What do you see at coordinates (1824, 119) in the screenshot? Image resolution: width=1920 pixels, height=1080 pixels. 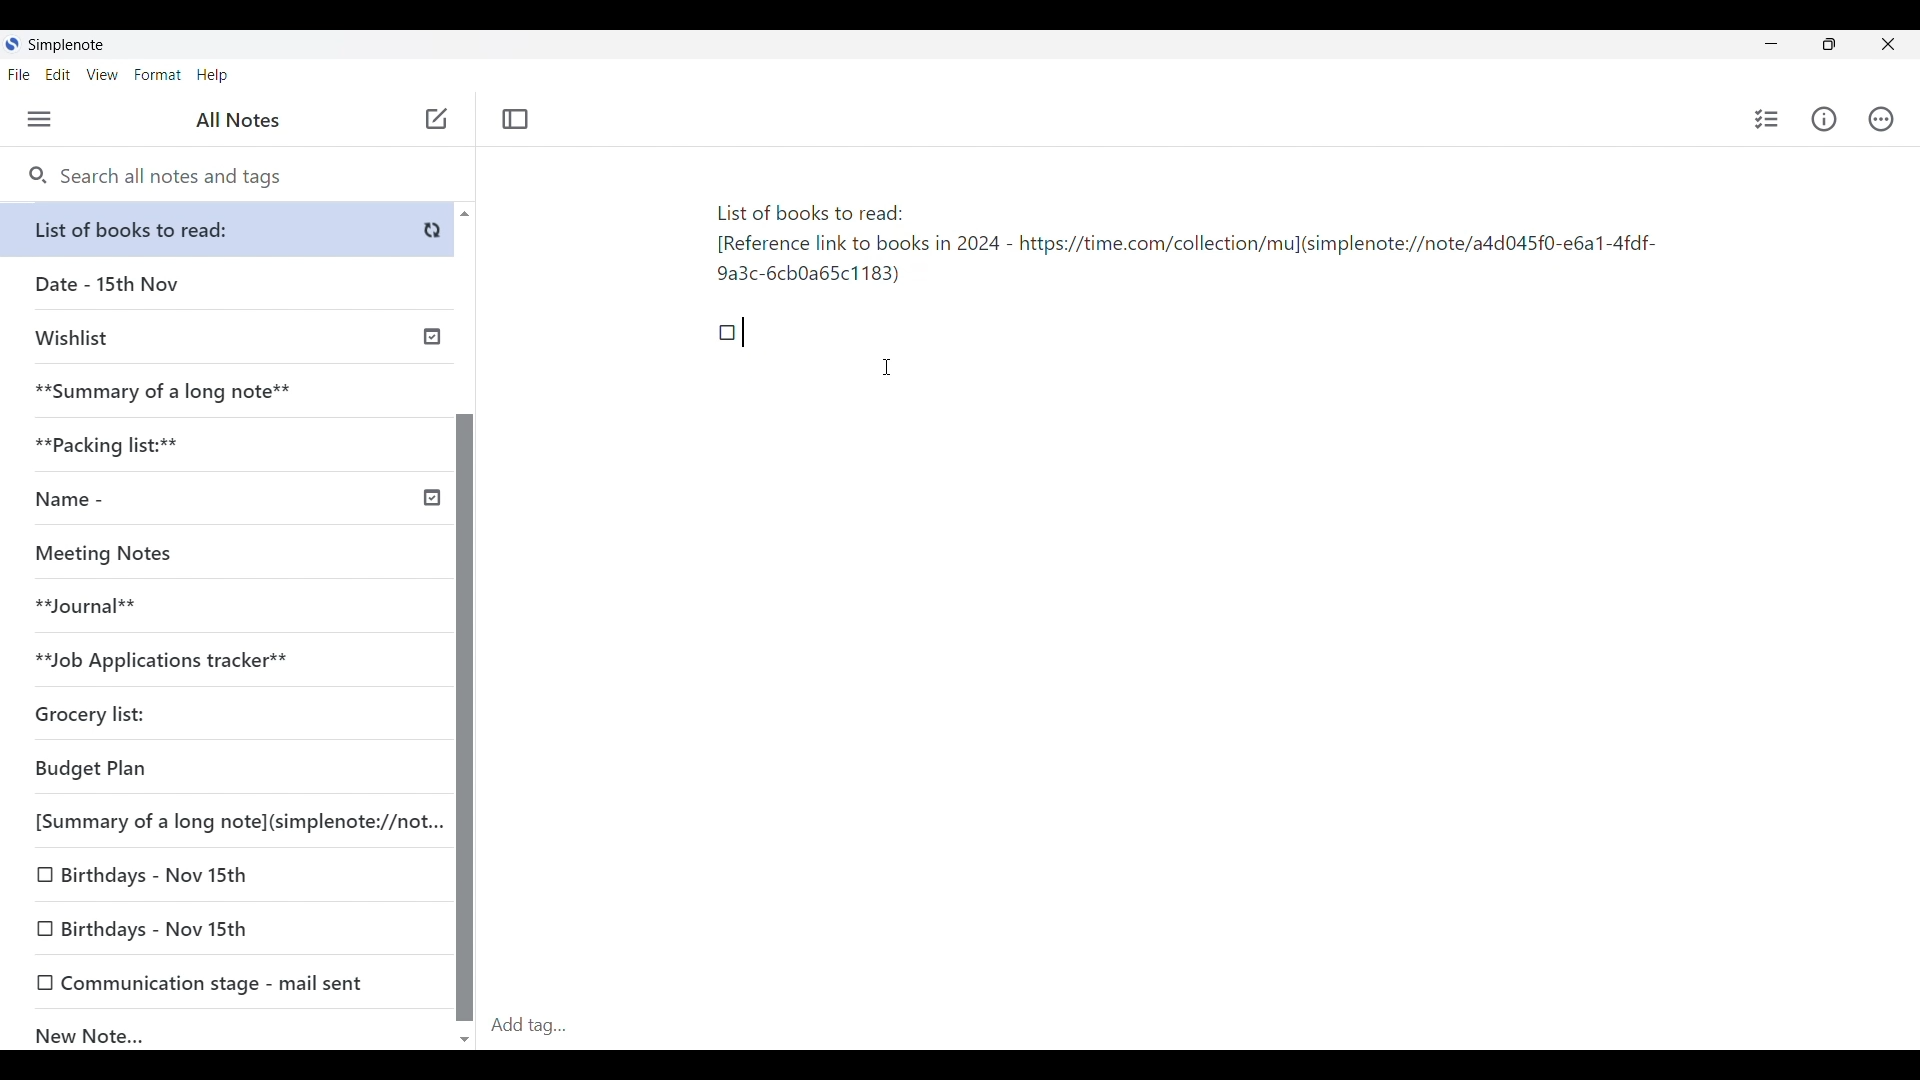 I see `Info` at bounding box center [1824, 119].